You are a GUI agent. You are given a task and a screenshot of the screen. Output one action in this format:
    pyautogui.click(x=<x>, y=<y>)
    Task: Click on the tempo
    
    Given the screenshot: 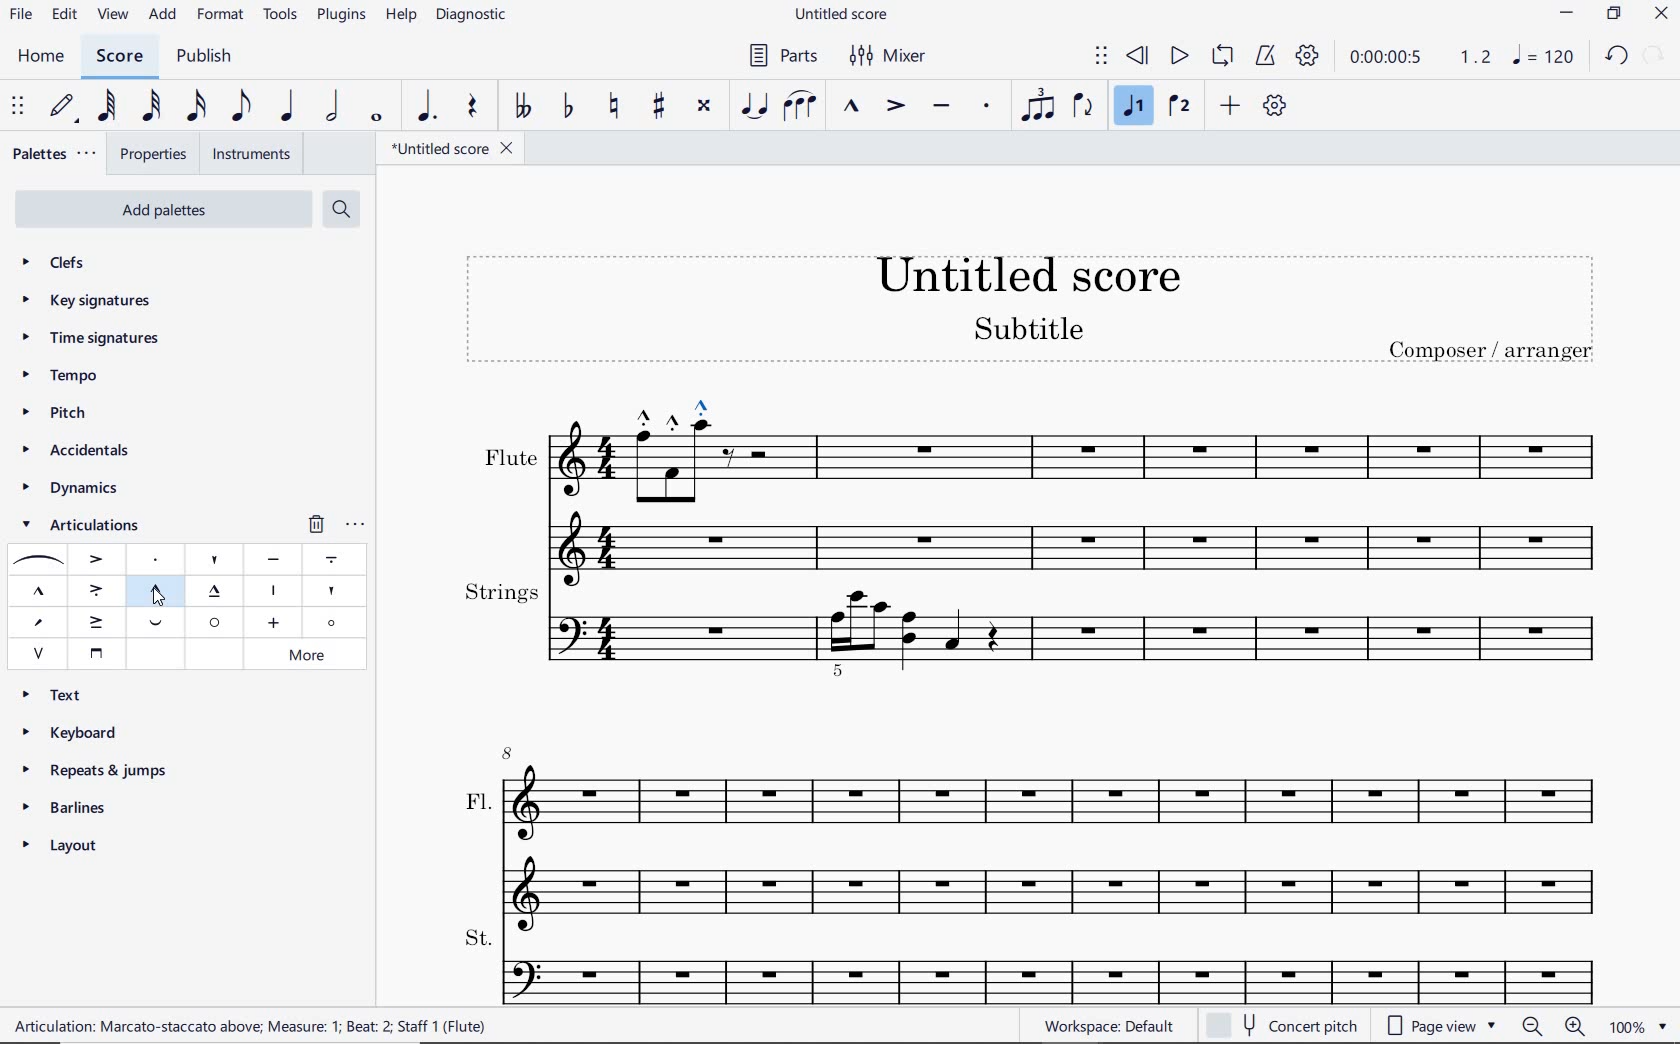 What is the action you would take?
    pyautogui.click(x=61, y=375)
    